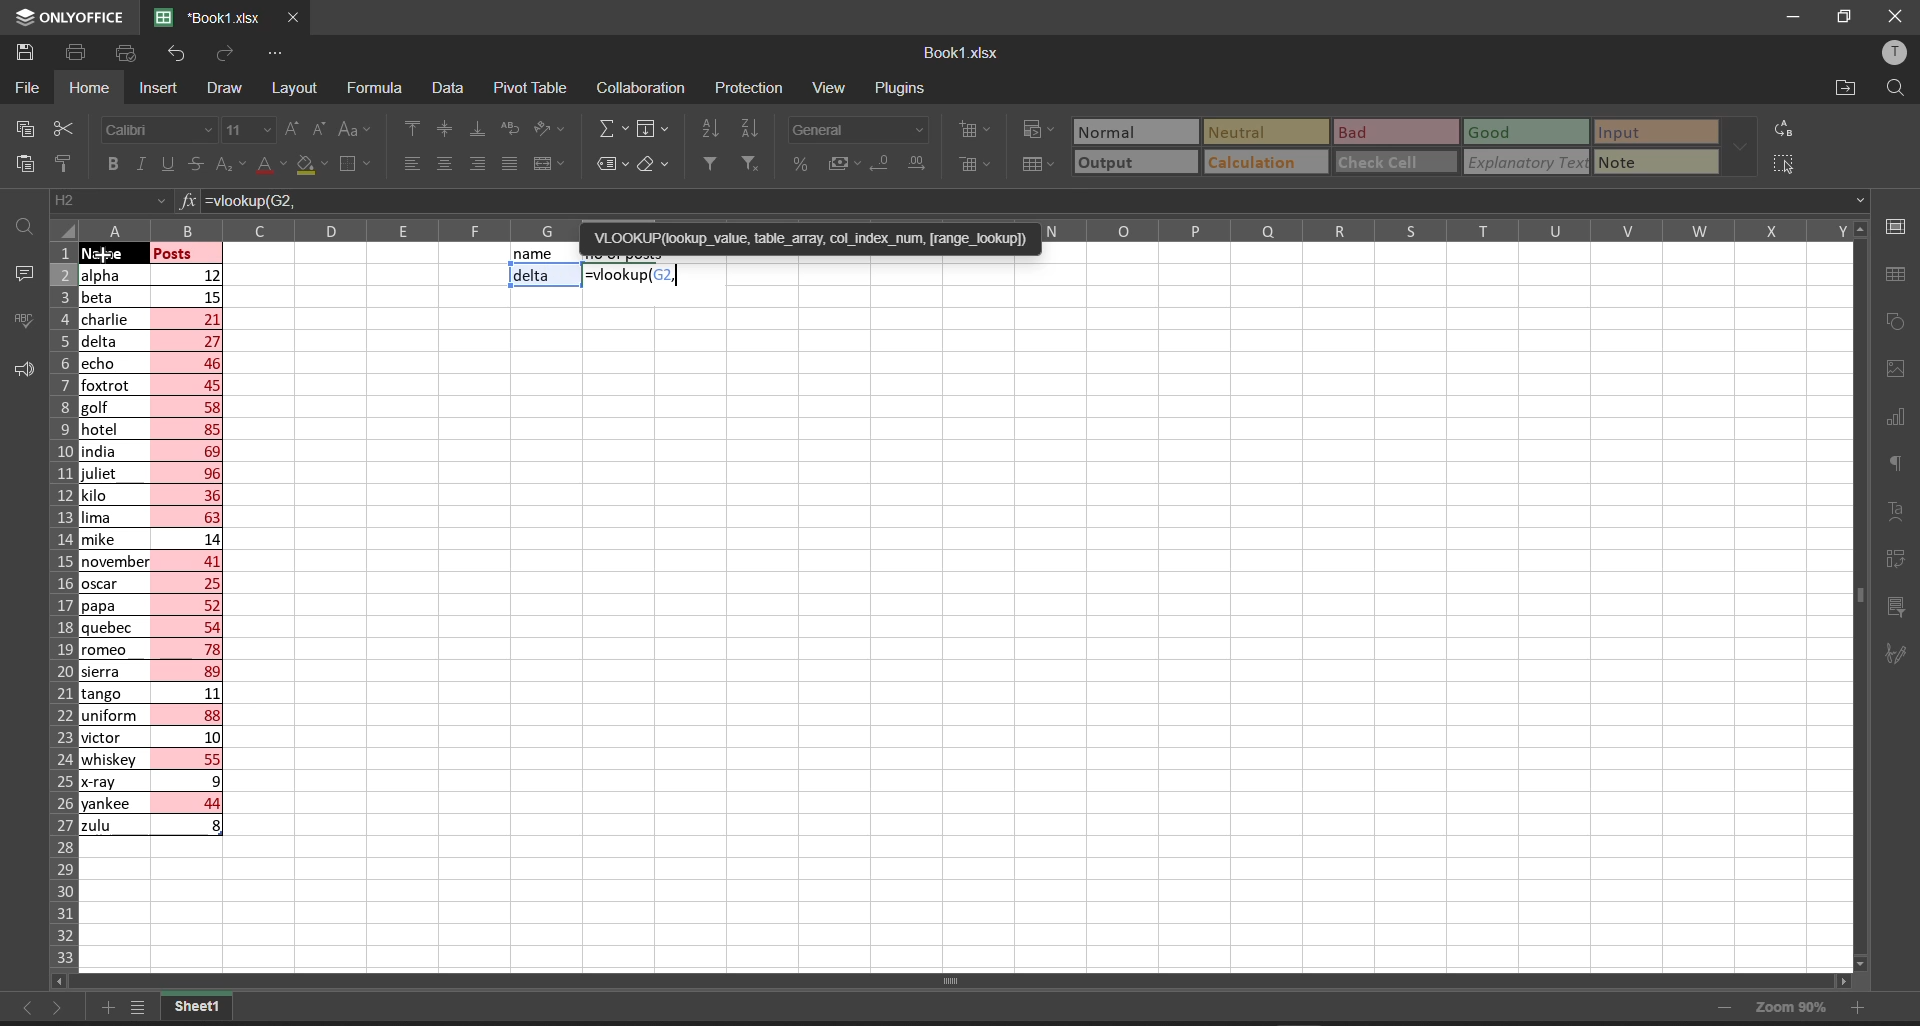 The image size is (1920, 1026). I want to click on quick print, so click(125, 51).